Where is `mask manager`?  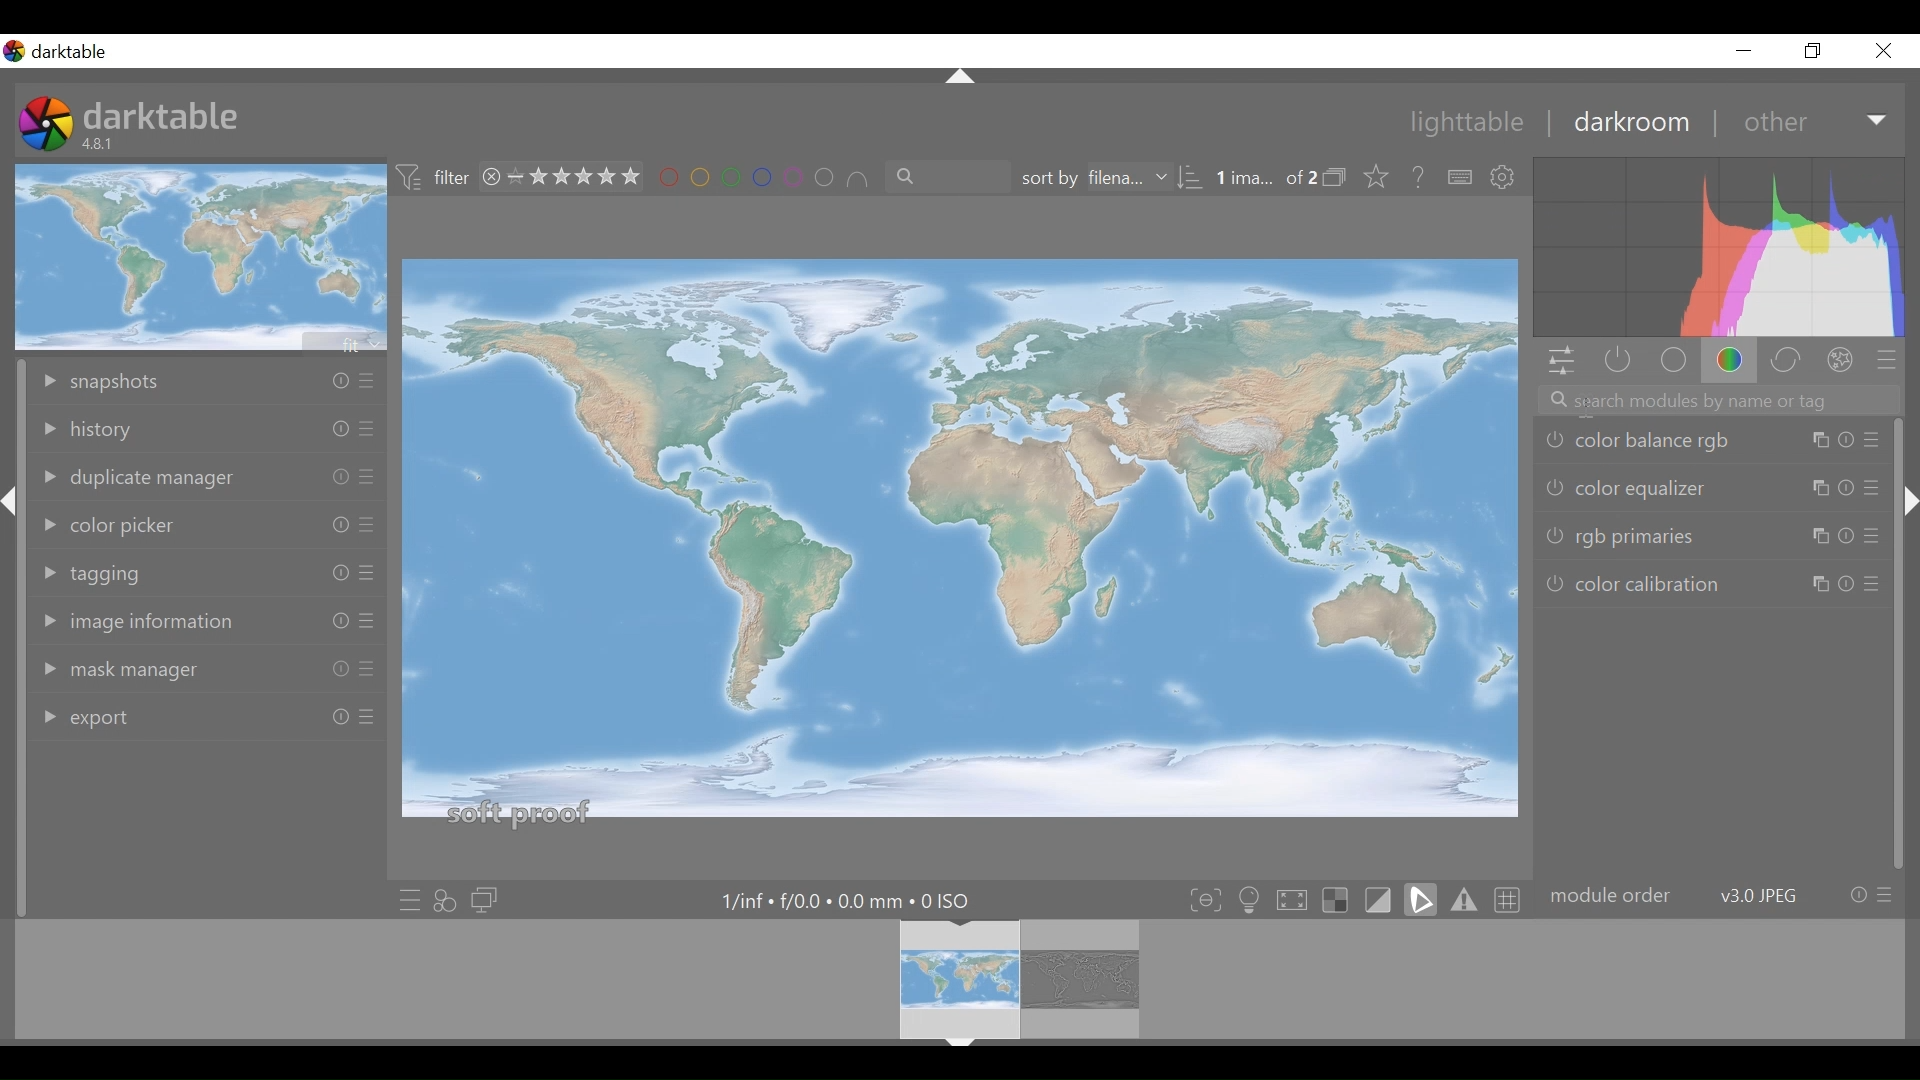
mask manager is located at coordinates (208, 666).